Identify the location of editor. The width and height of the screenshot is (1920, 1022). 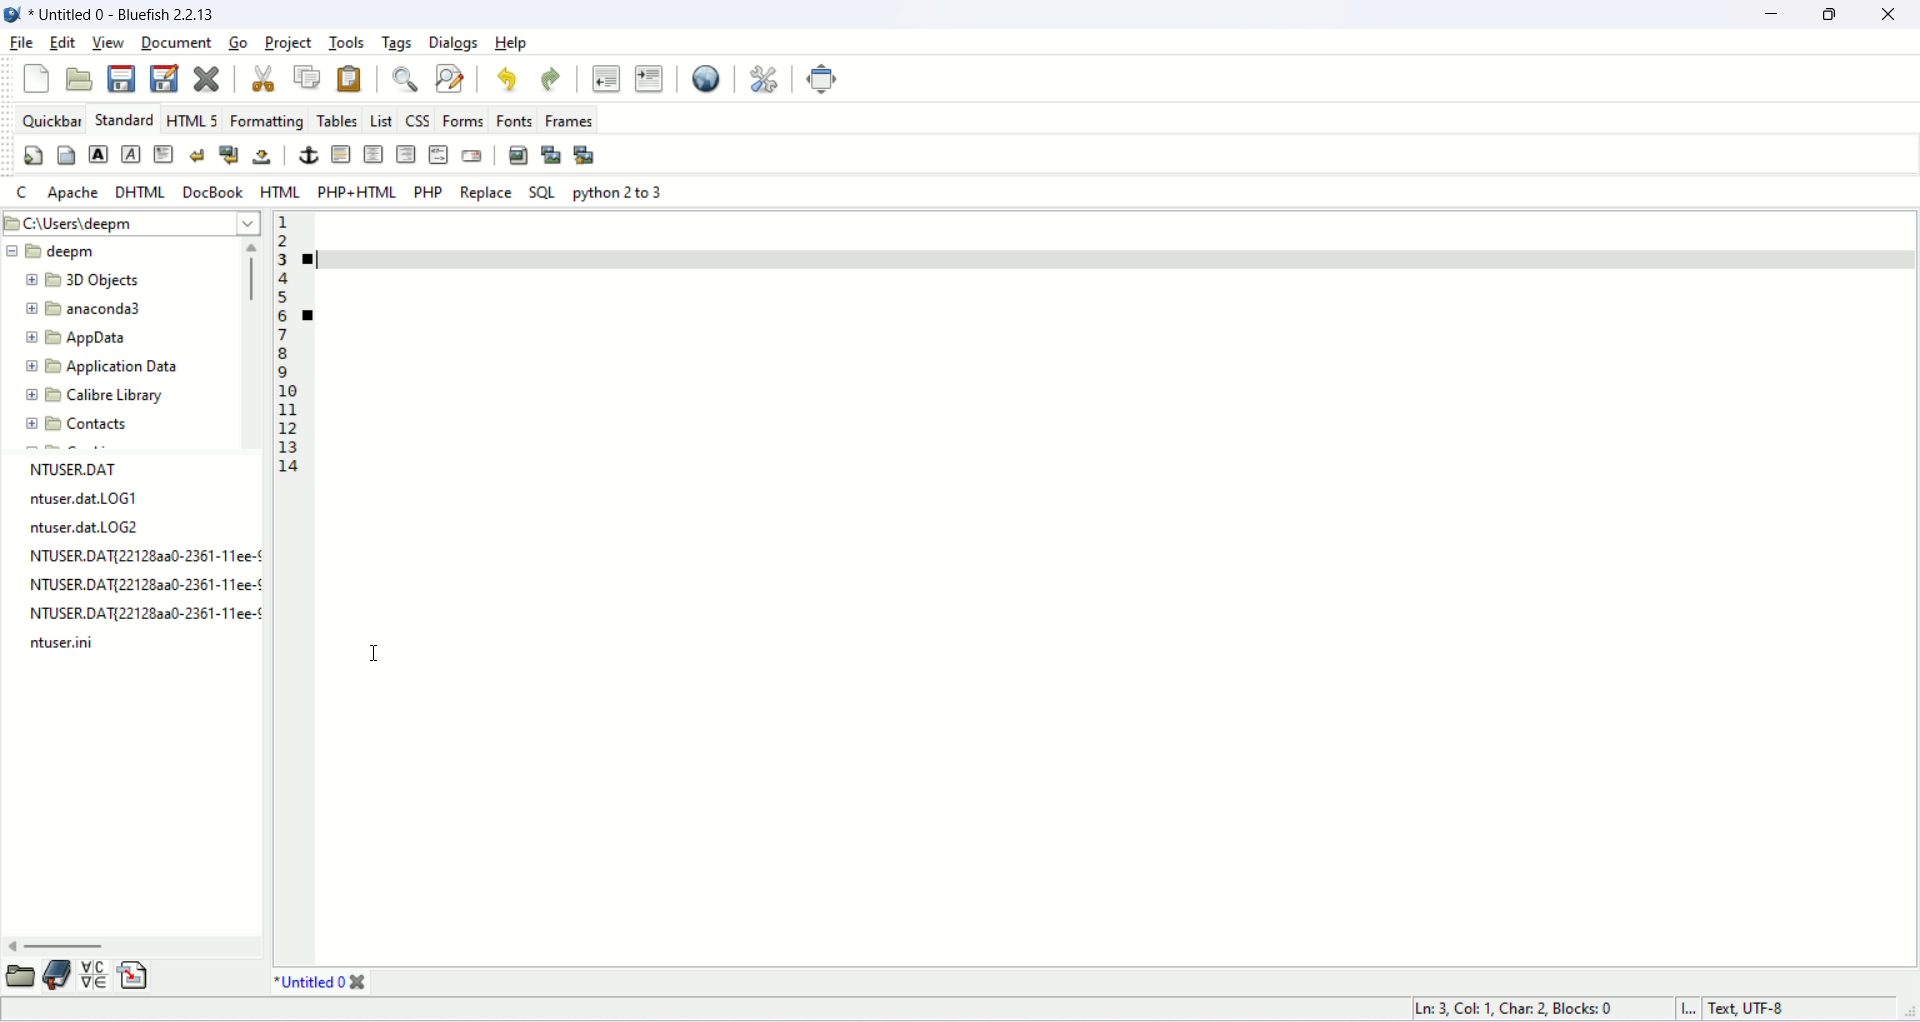
(1109, 590).